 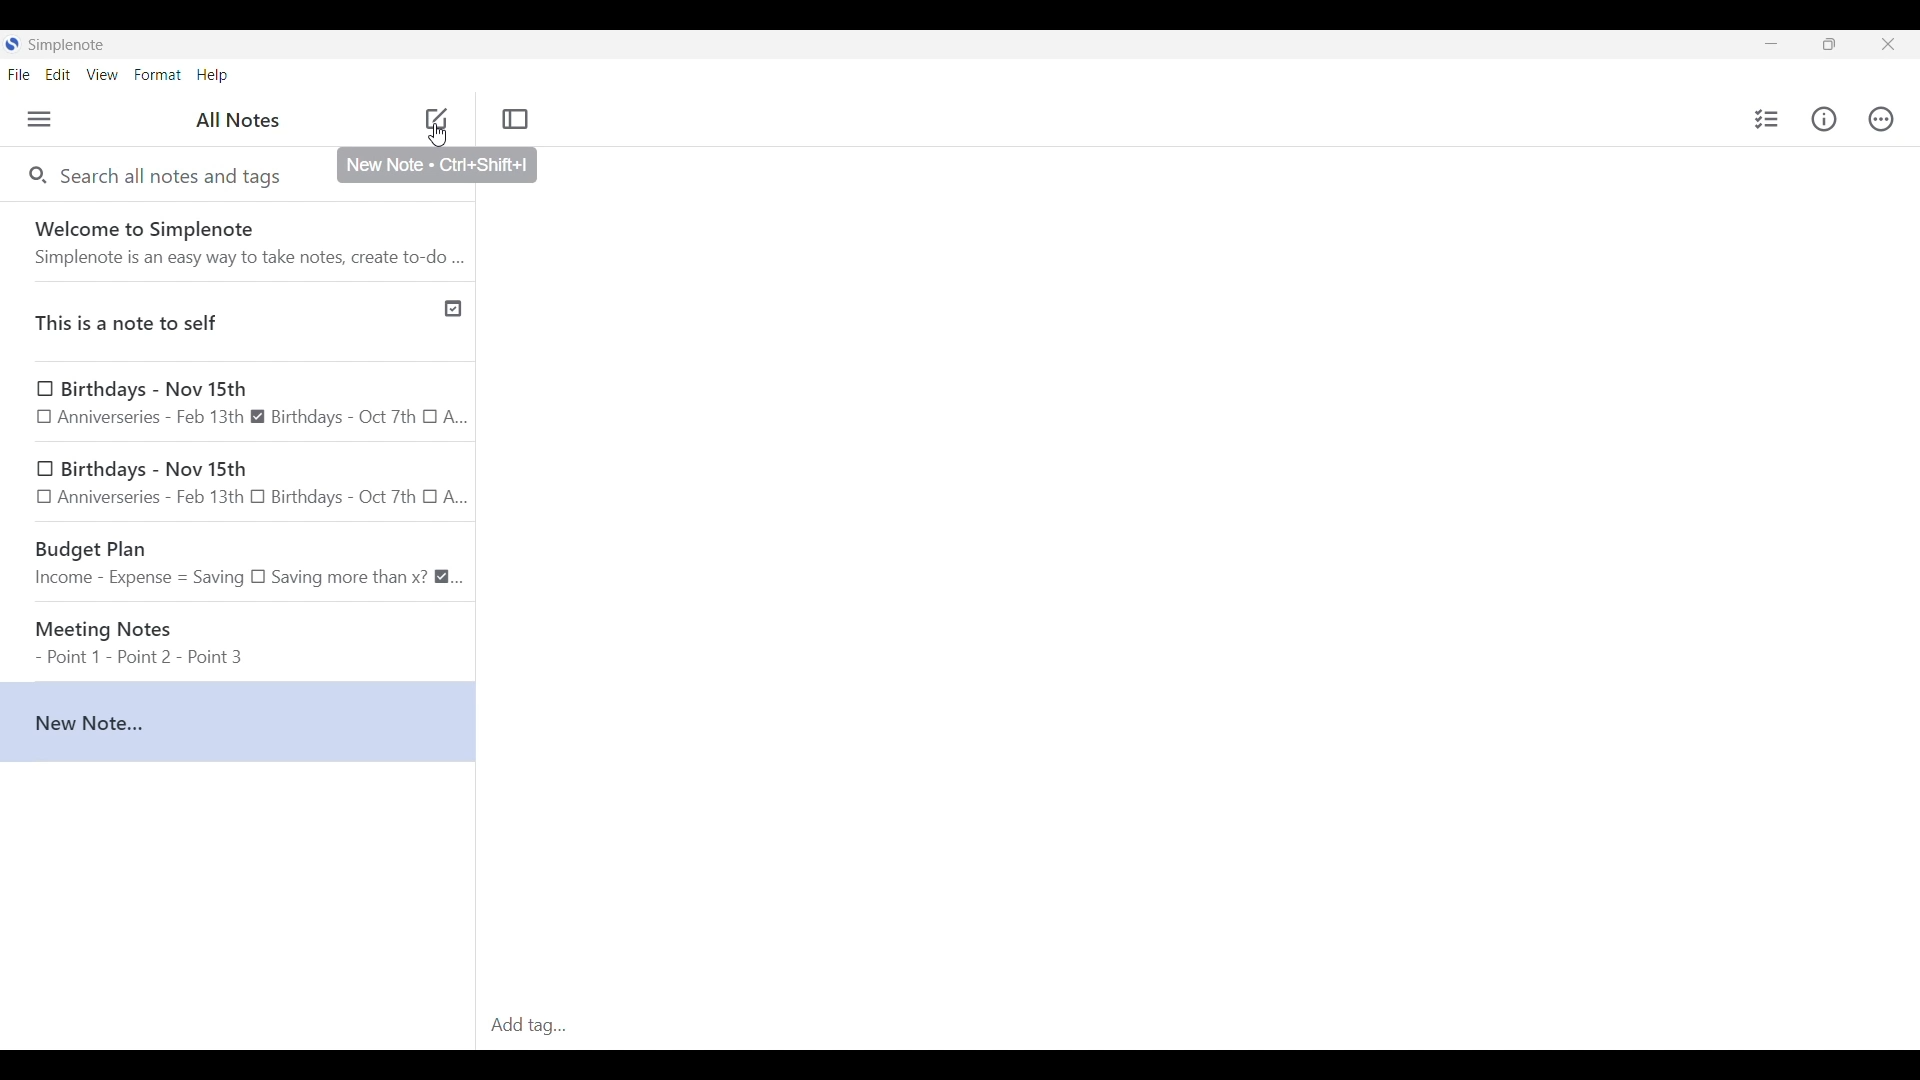 I want to click on Software logo, so click(x=13, y=44).